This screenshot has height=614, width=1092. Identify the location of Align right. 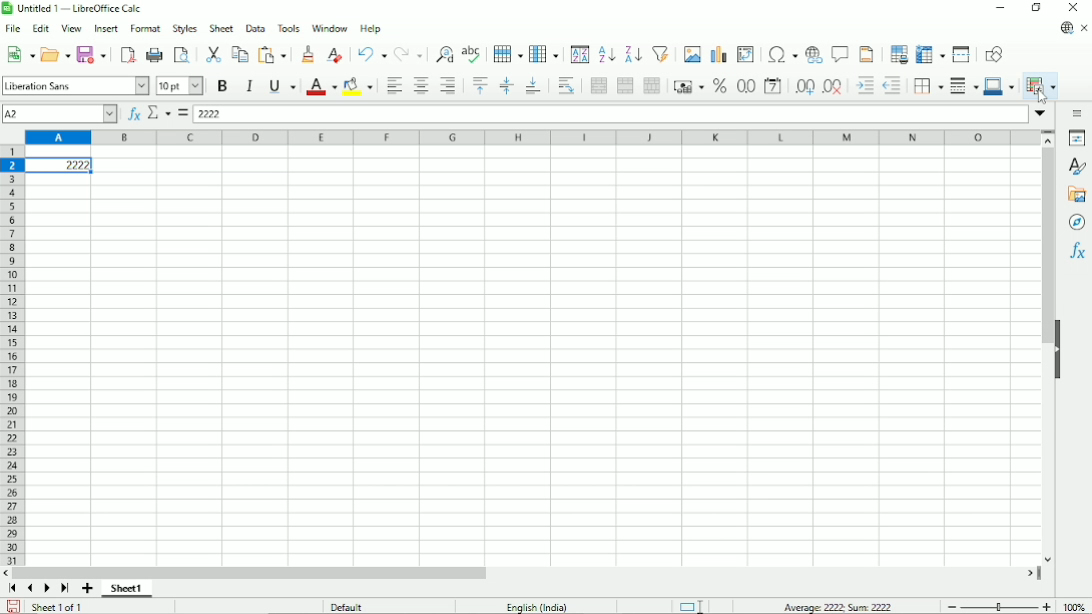
(448, 85).